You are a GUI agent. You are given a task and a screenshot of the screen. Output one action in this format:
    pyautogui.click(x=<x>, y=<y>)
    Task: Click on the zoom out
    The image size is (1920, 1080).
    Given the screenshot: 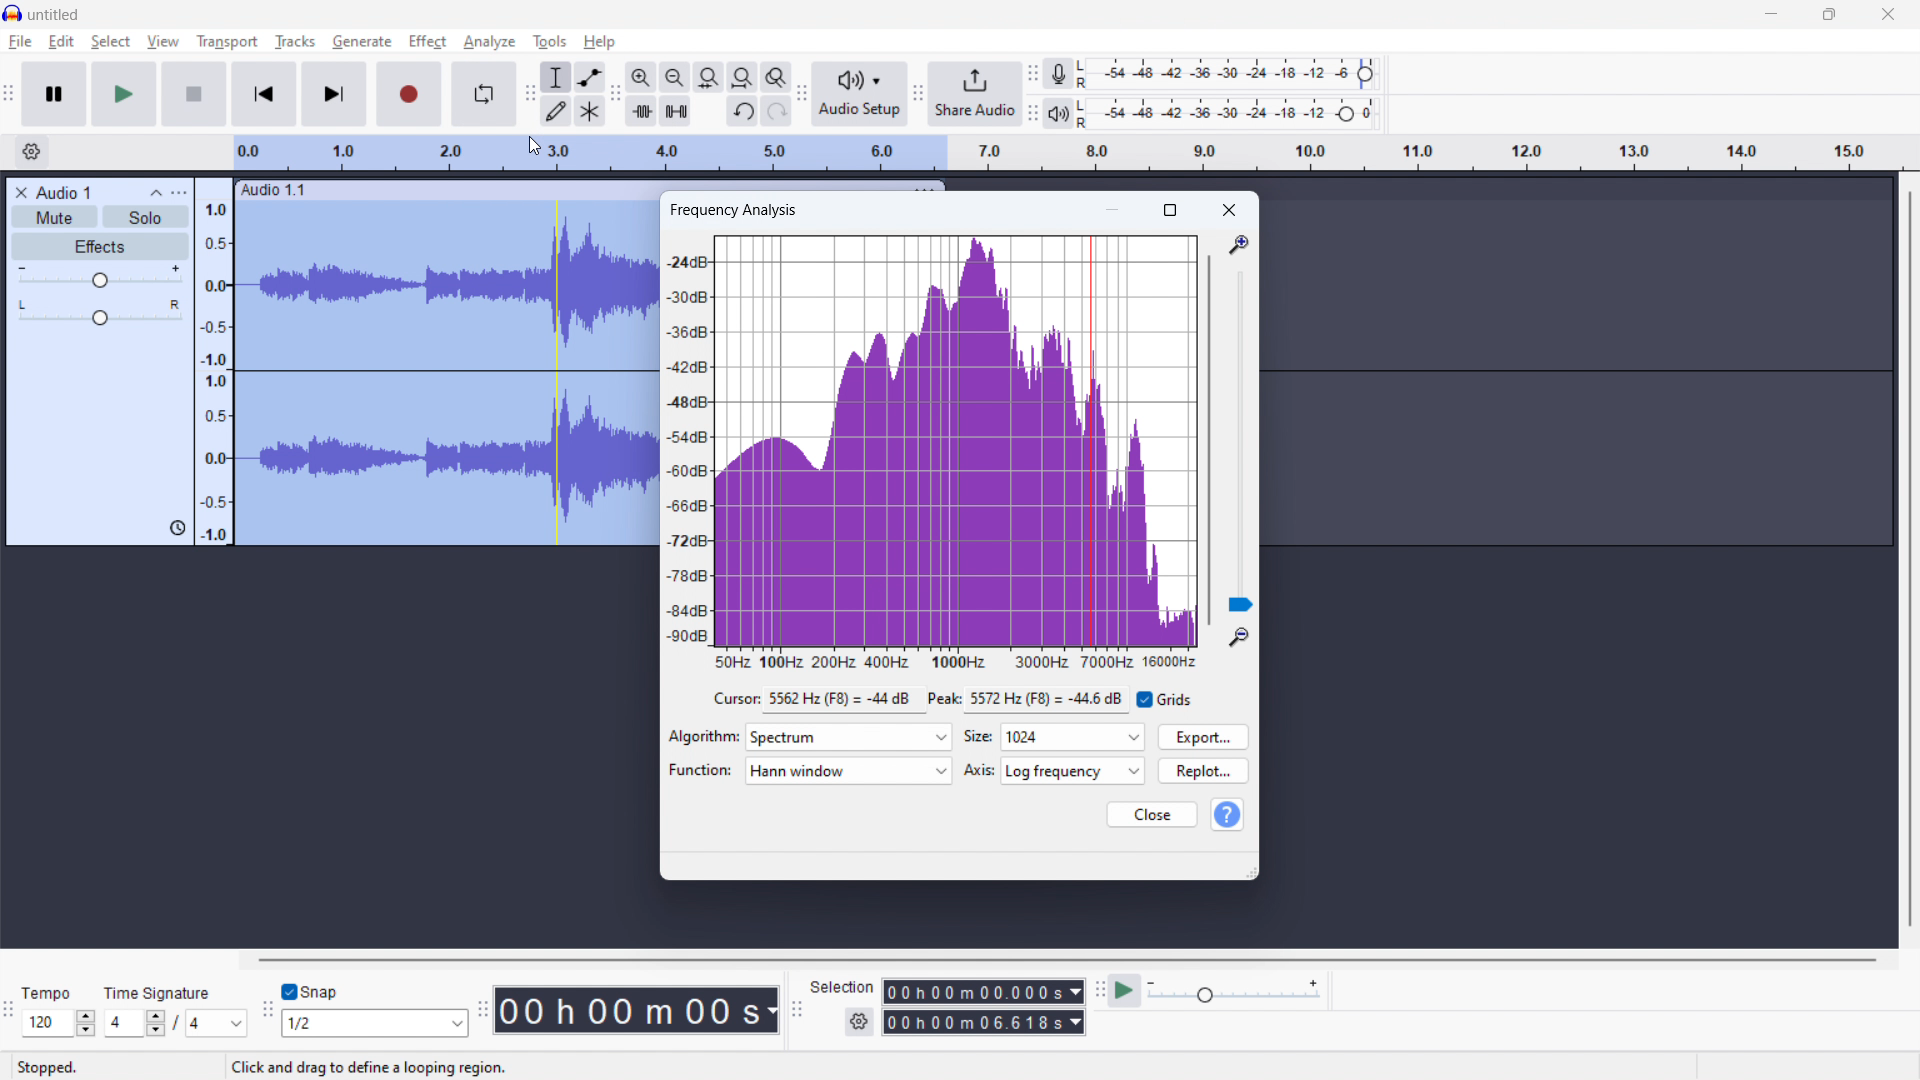 What is the action you would take?
    pyautogui.click(x=674, y=77)
    